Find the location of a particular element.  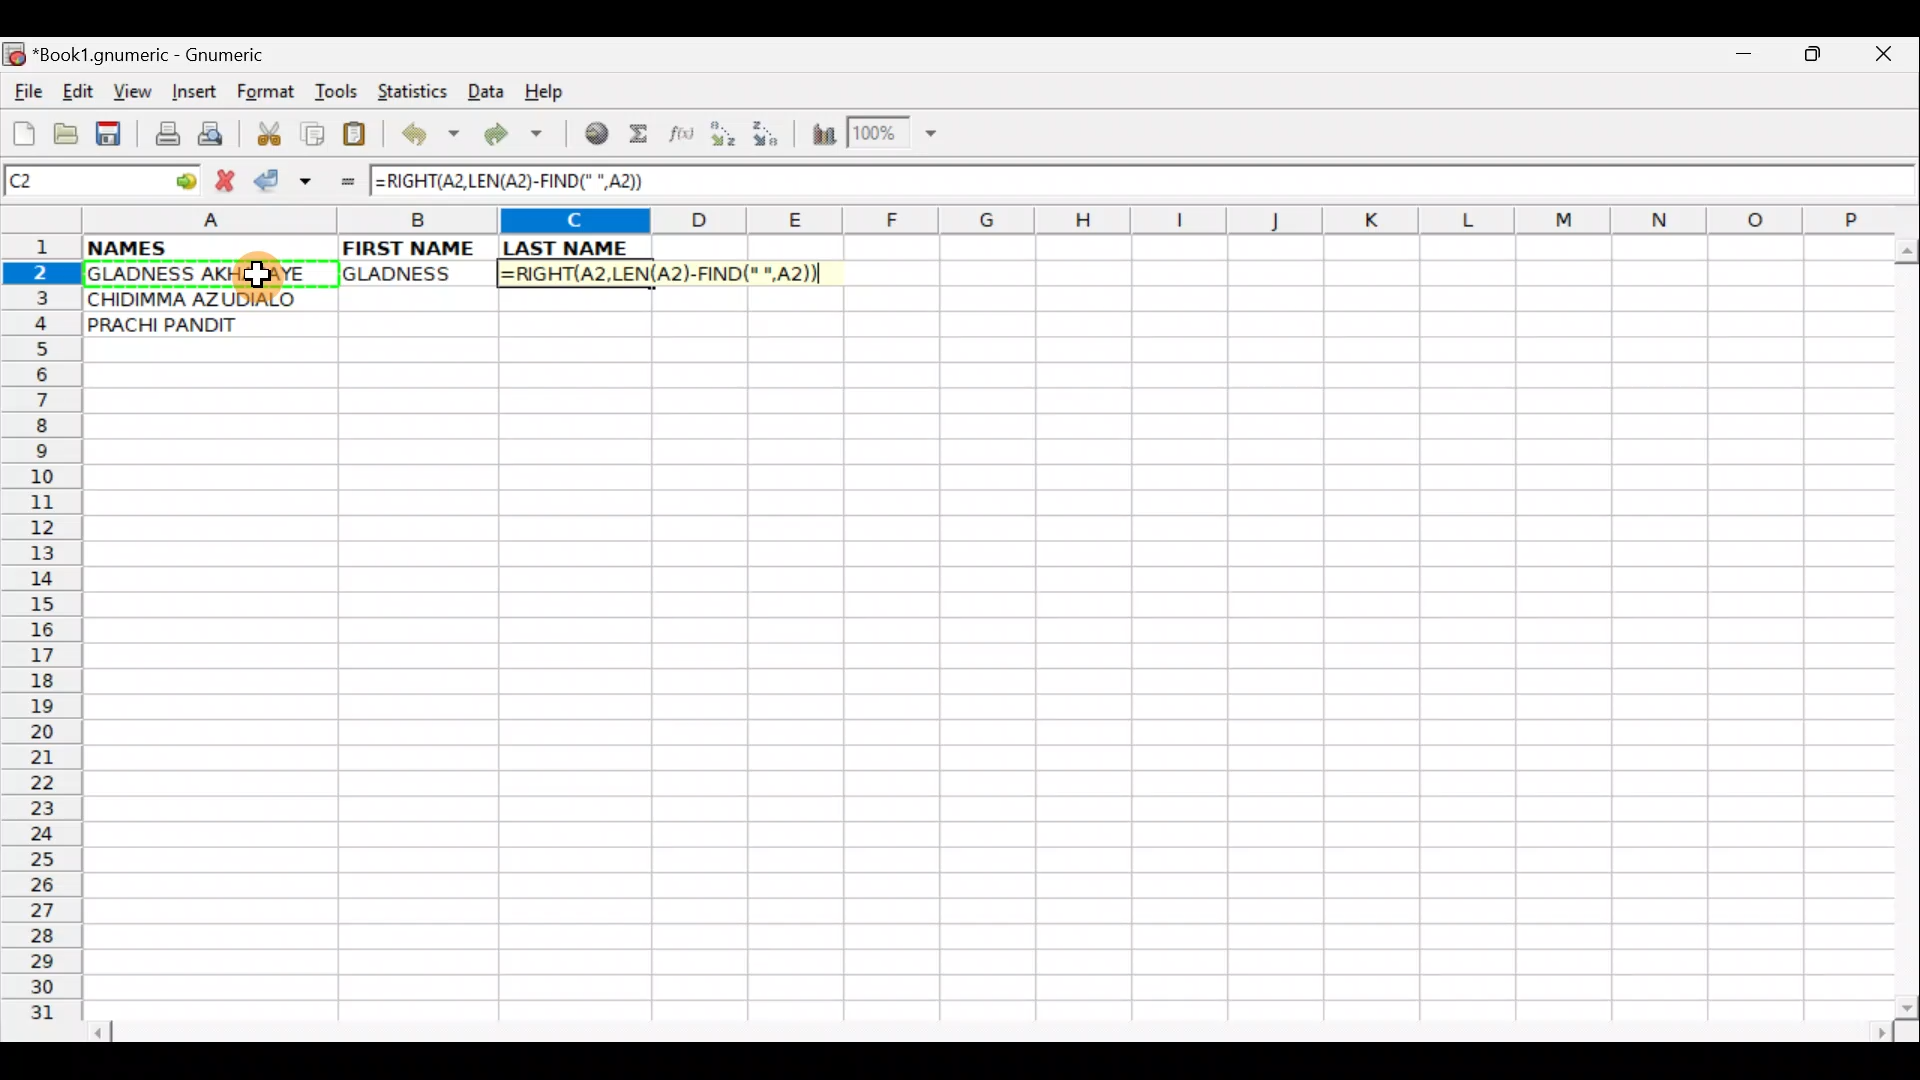

Gnumeric logo is located at coordinates (14, 56).